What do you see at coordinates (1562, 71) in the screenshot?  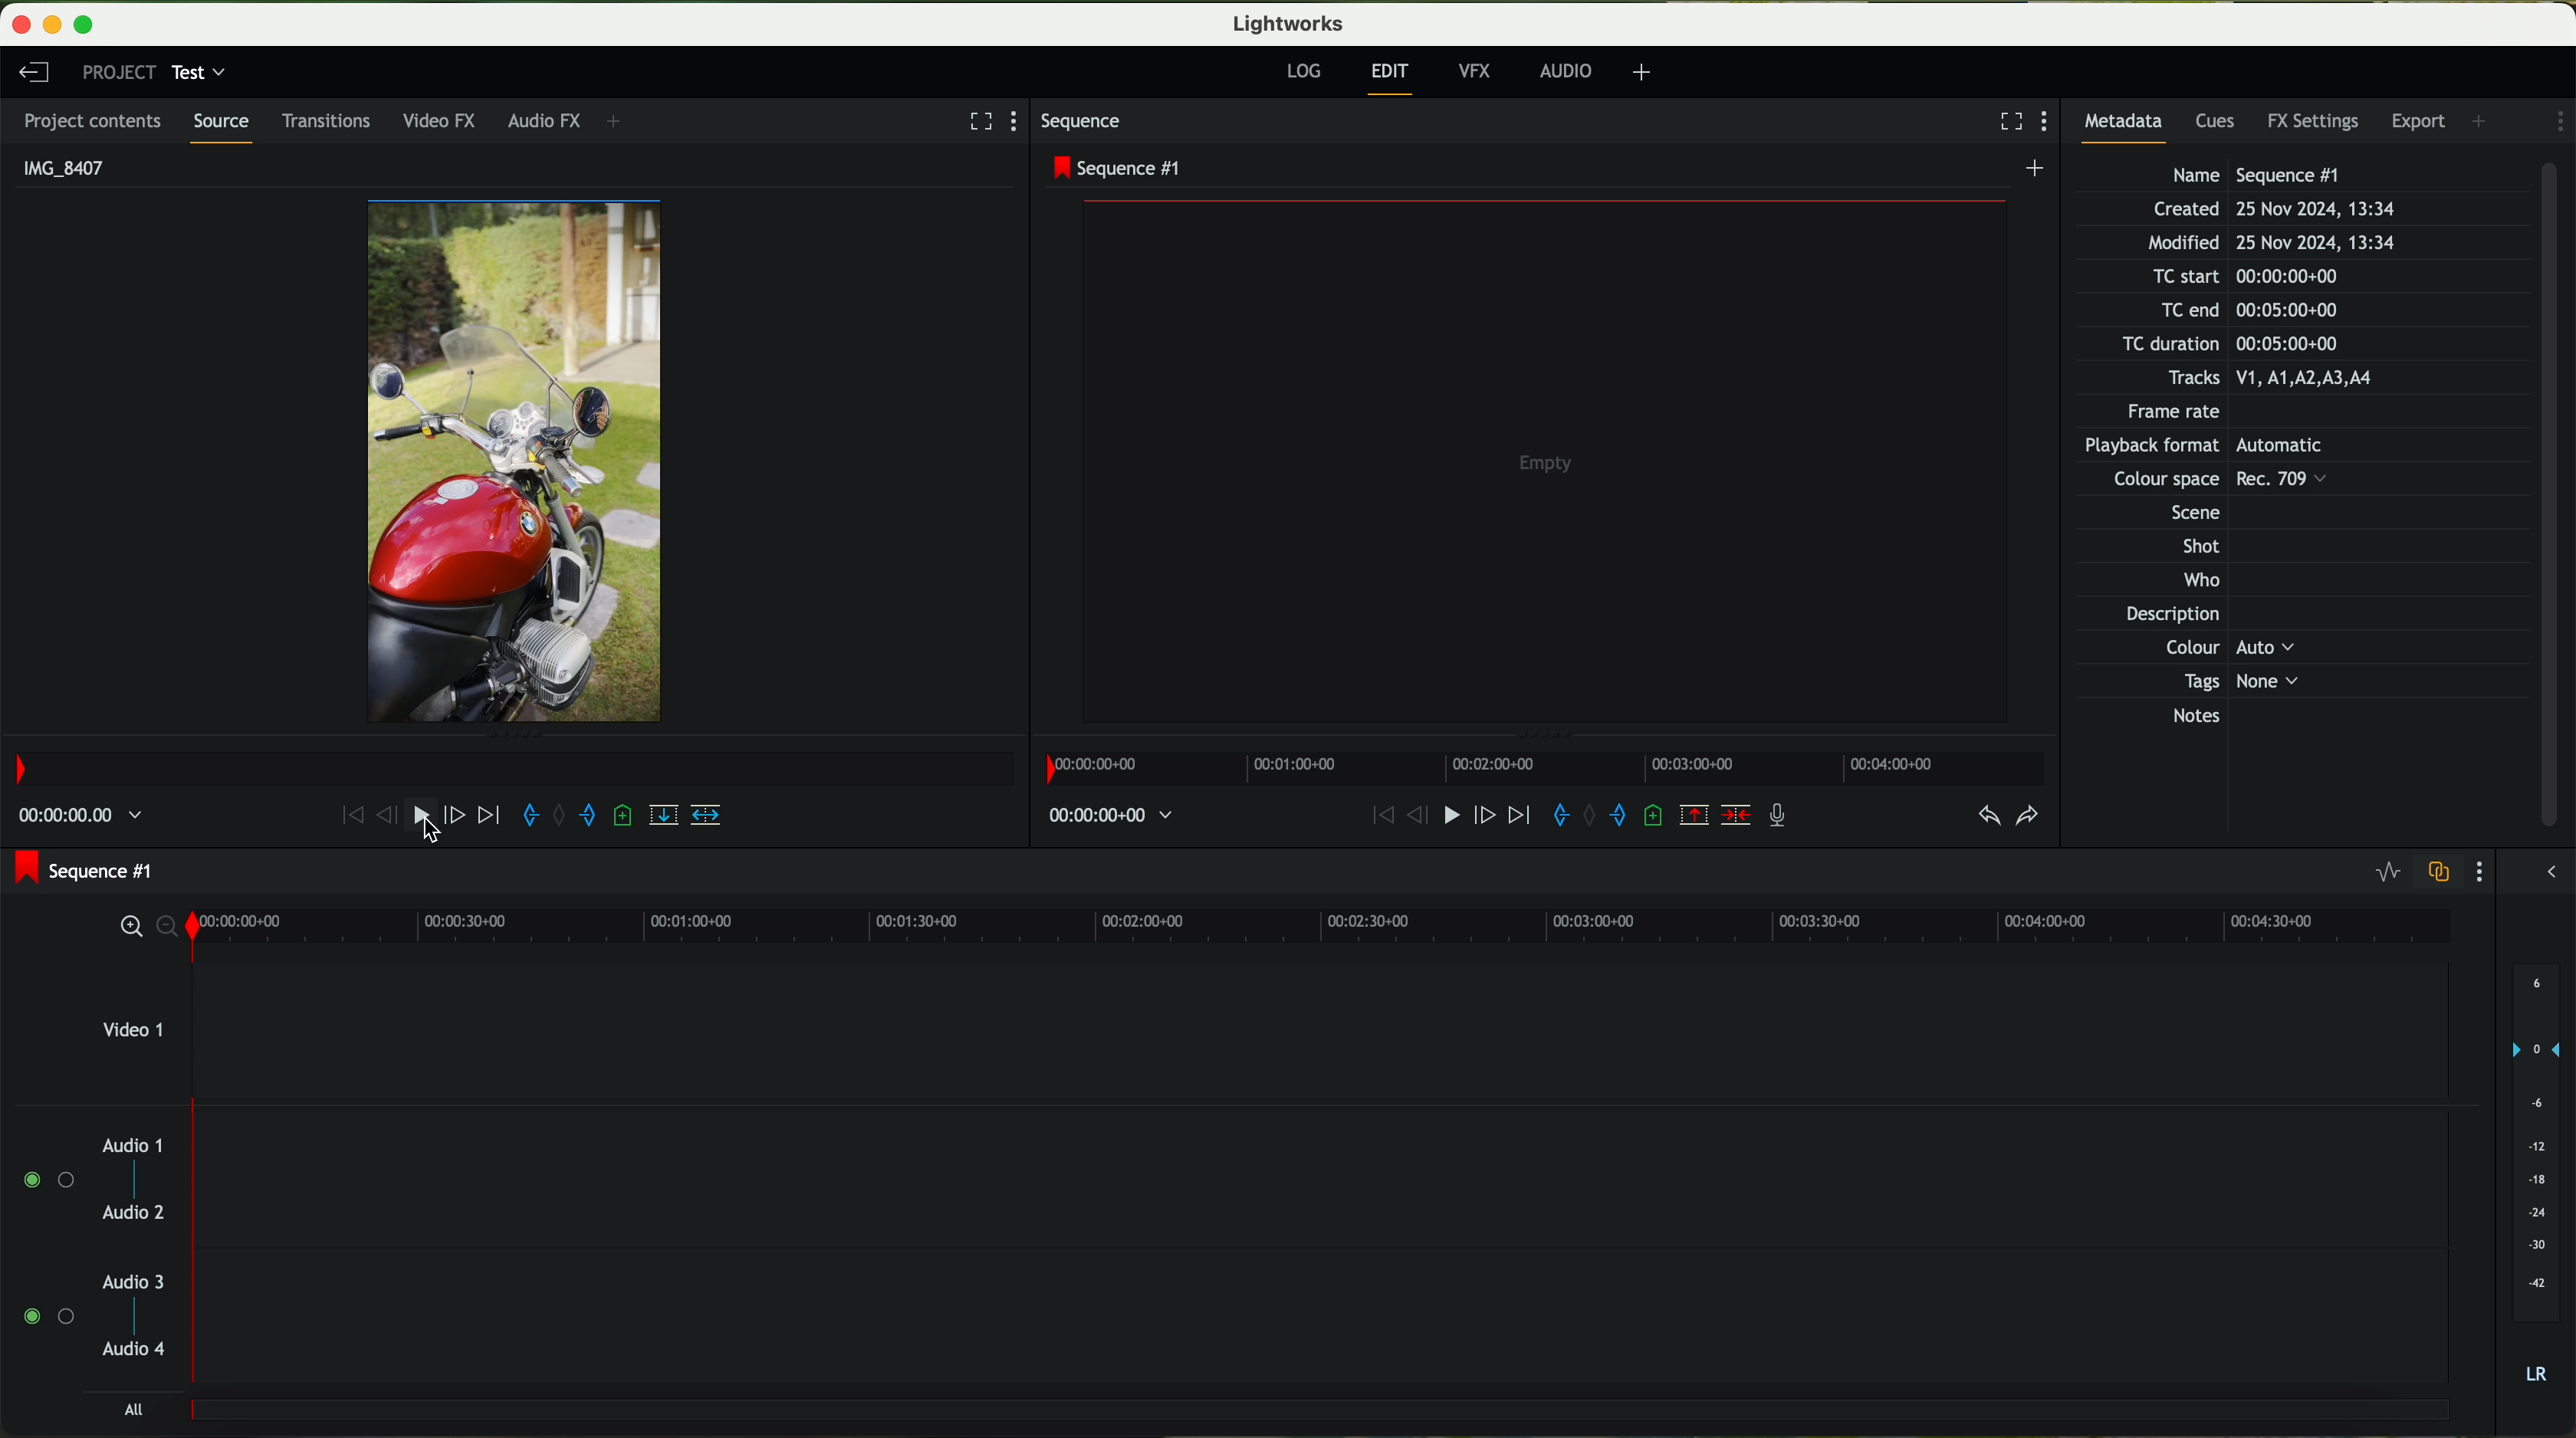 I see `AUDIO` at bounding box center [1562, 71].